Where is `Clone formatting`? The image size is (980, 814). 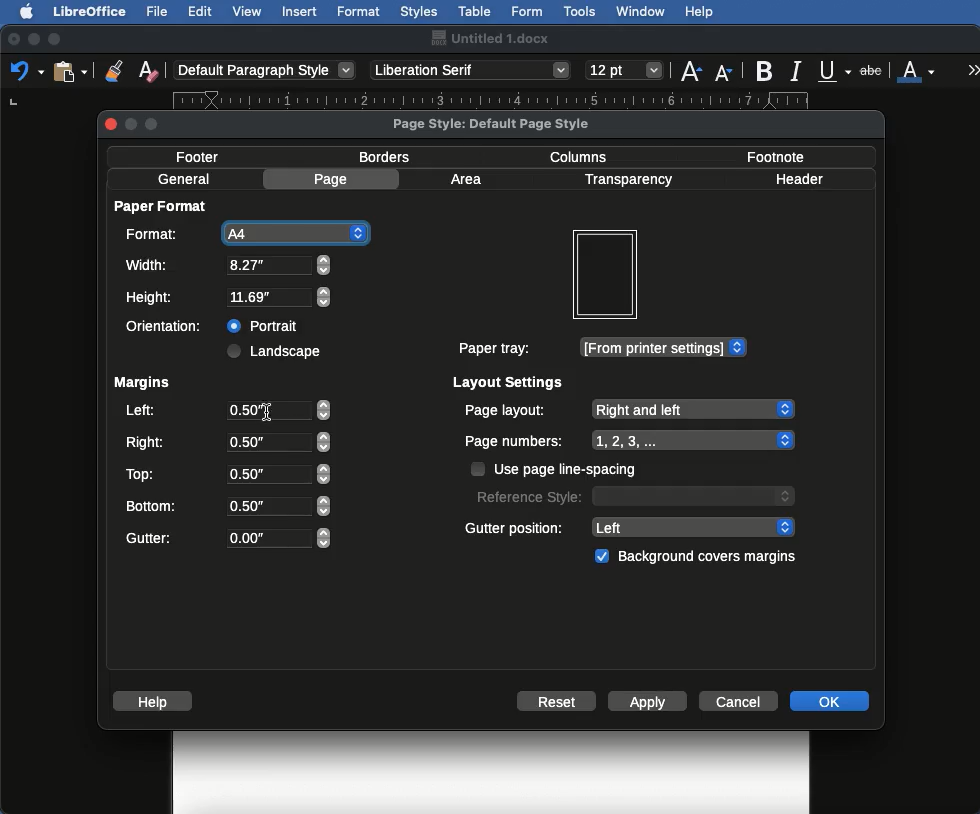
Clone formatting is located at coordinates (114, 70).